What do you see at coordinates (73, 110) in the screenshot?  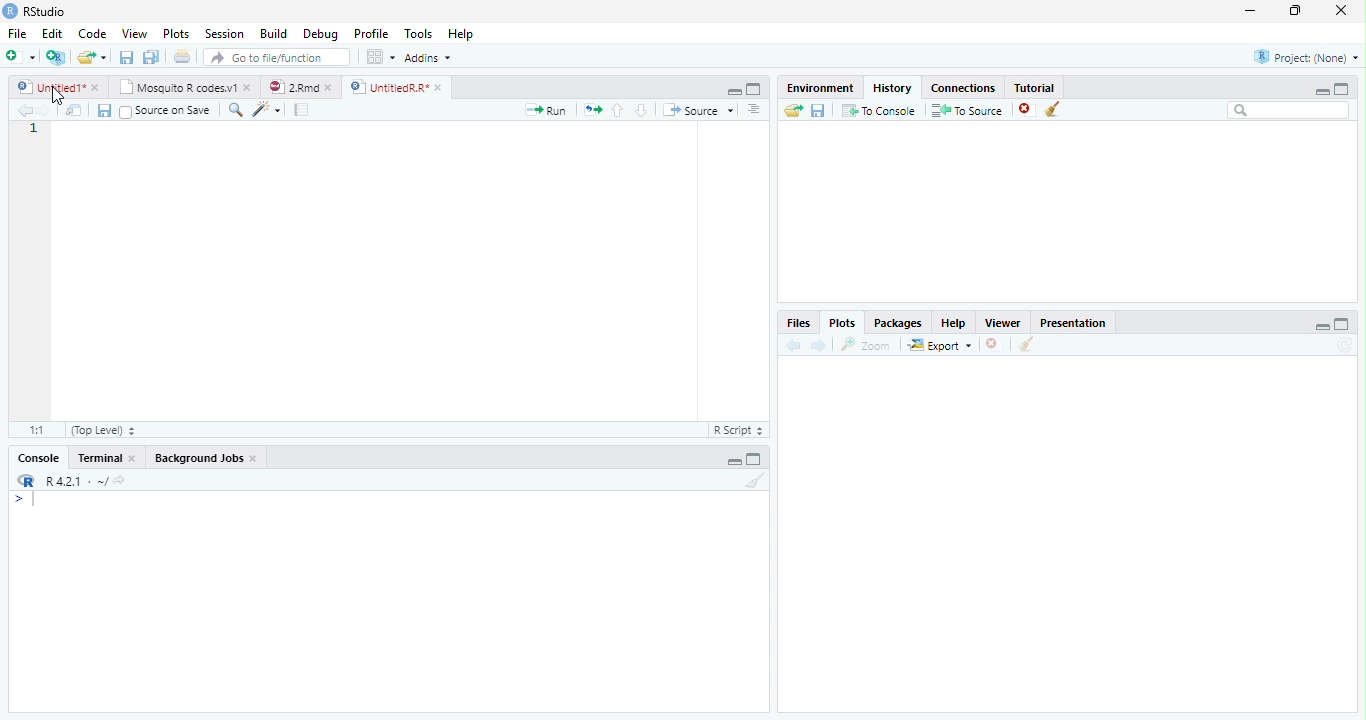 I see `Show in new window` at bounding box center [73, 110].